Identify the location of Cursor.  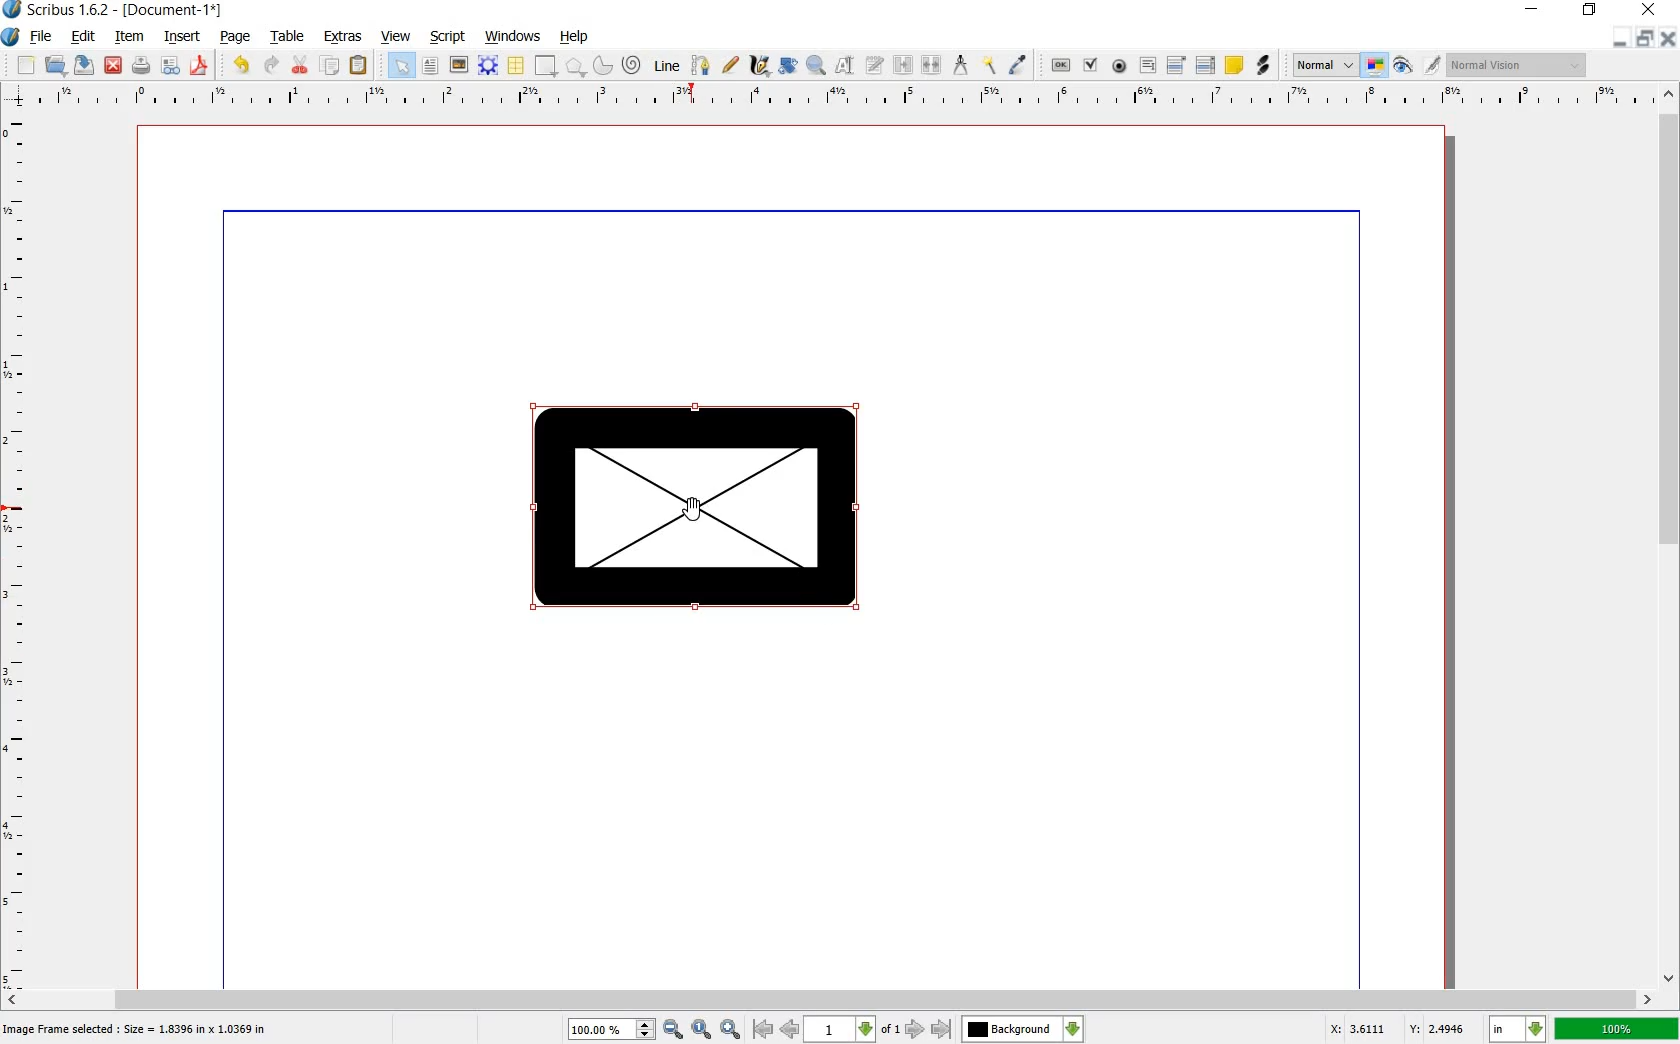
(697, 512).